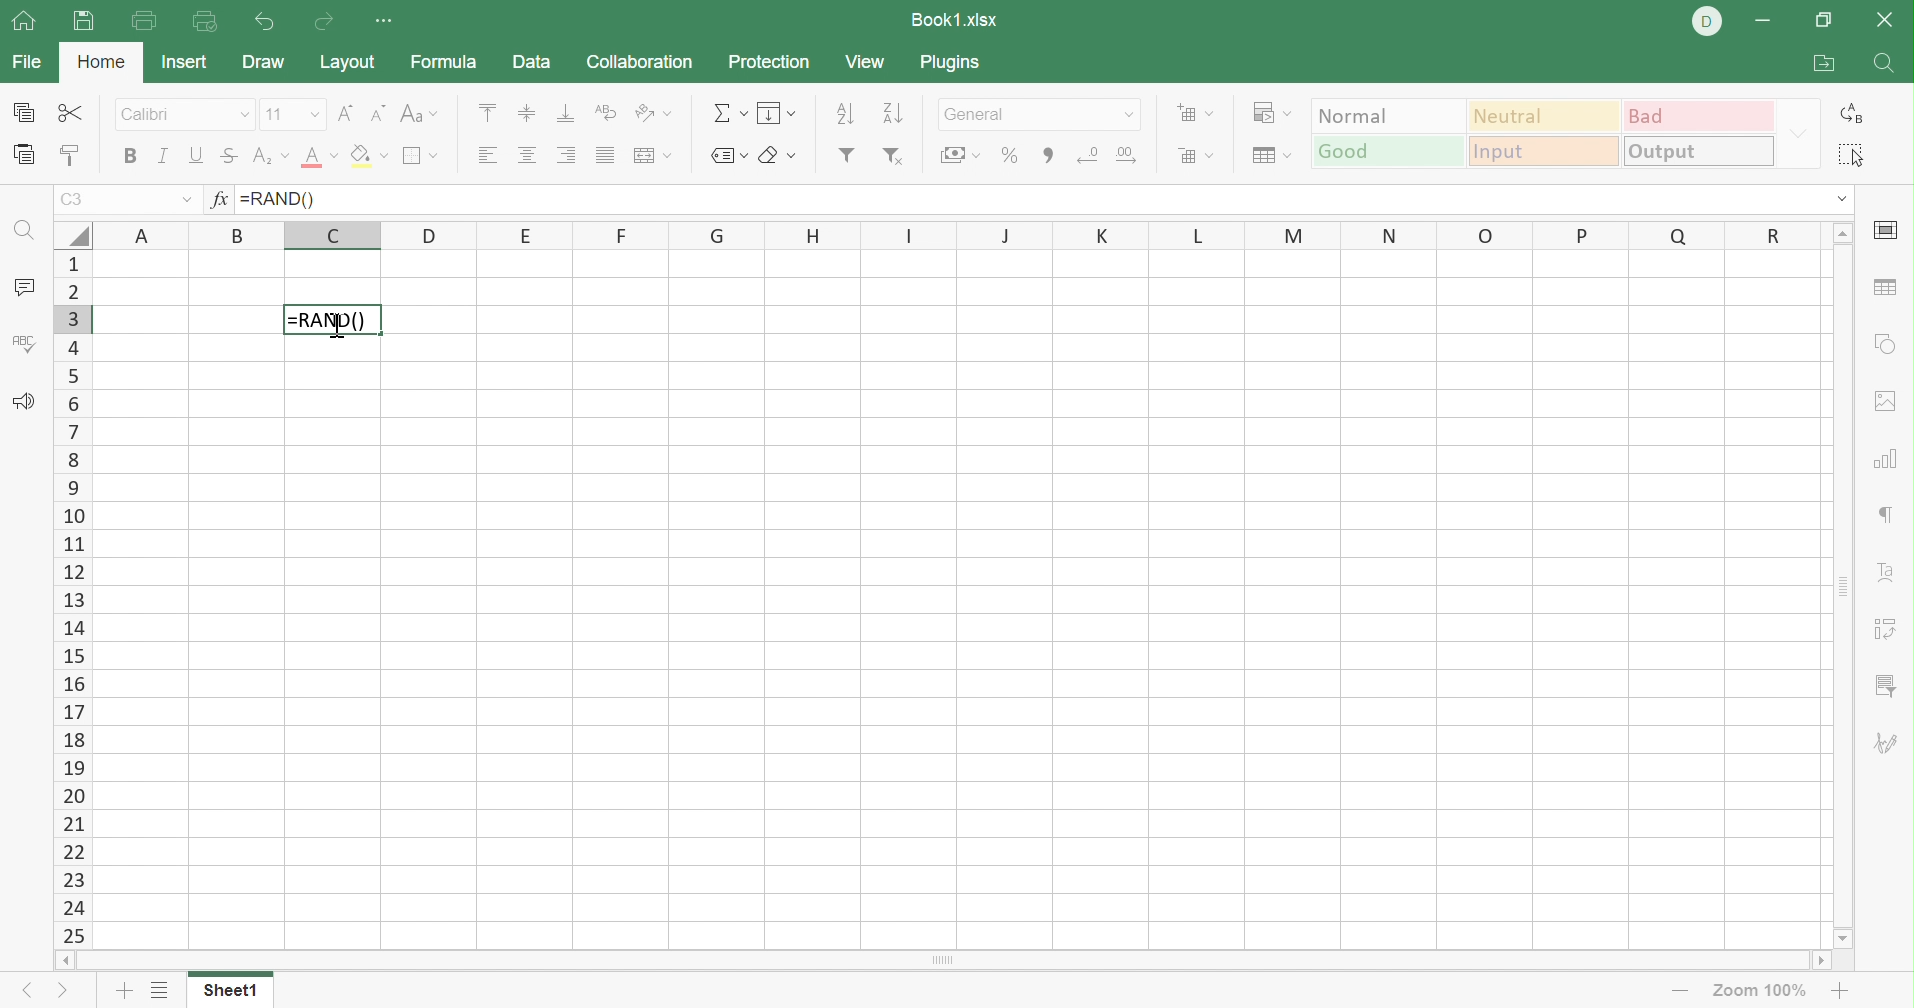 Image resolution: width=1914 pixels, height=1008 pixels. What do you see at coordinates (25, 112) in the screenshot?
I see `Copy` at bounding box center [25, 112].